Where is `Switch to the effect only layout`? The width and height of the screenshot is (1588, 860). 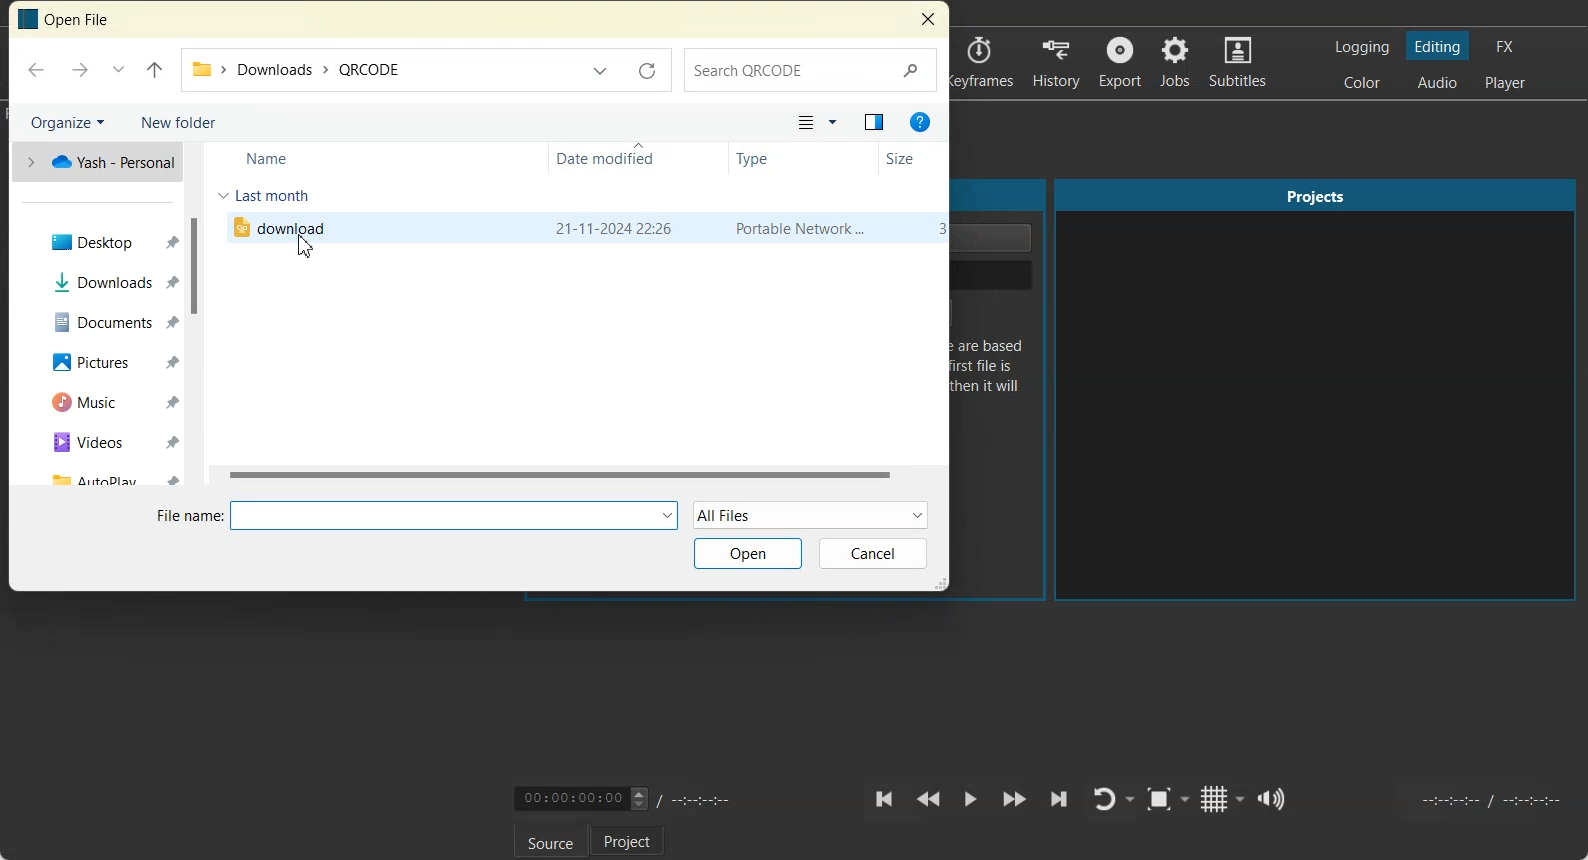 Switch to the effect only layout is located at coordinates (1508, 46).